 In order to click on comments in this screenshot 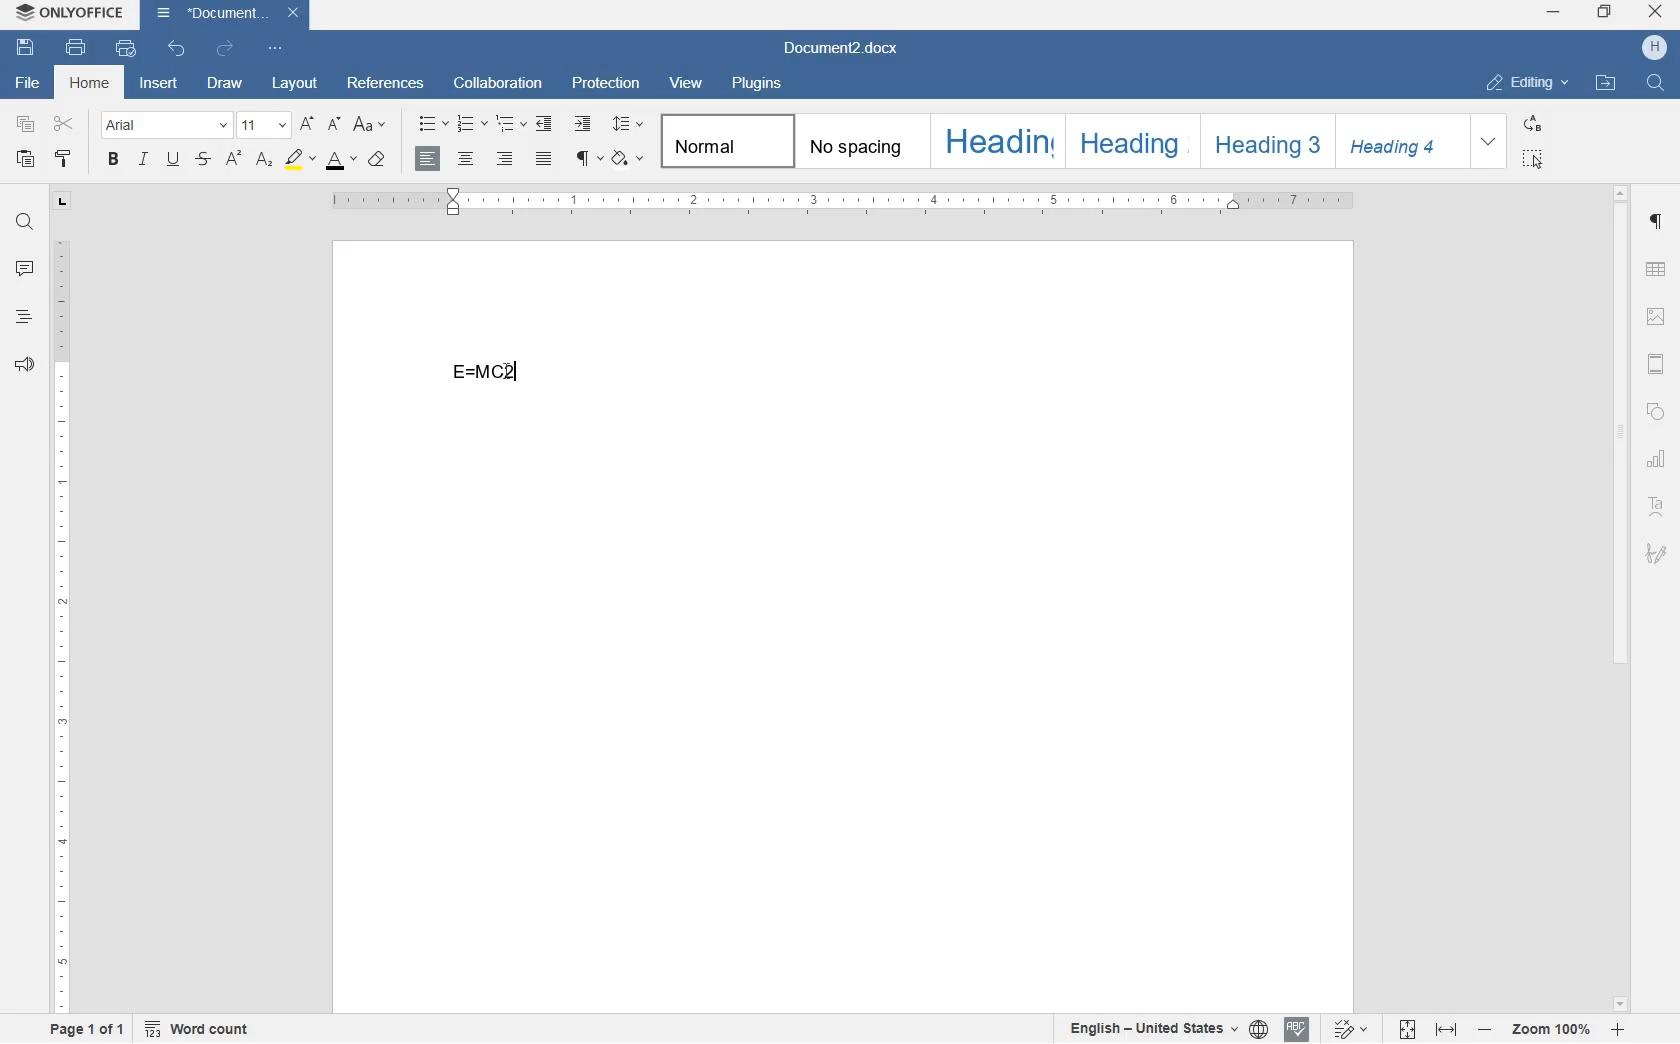, I will do `click(24, 269)`.